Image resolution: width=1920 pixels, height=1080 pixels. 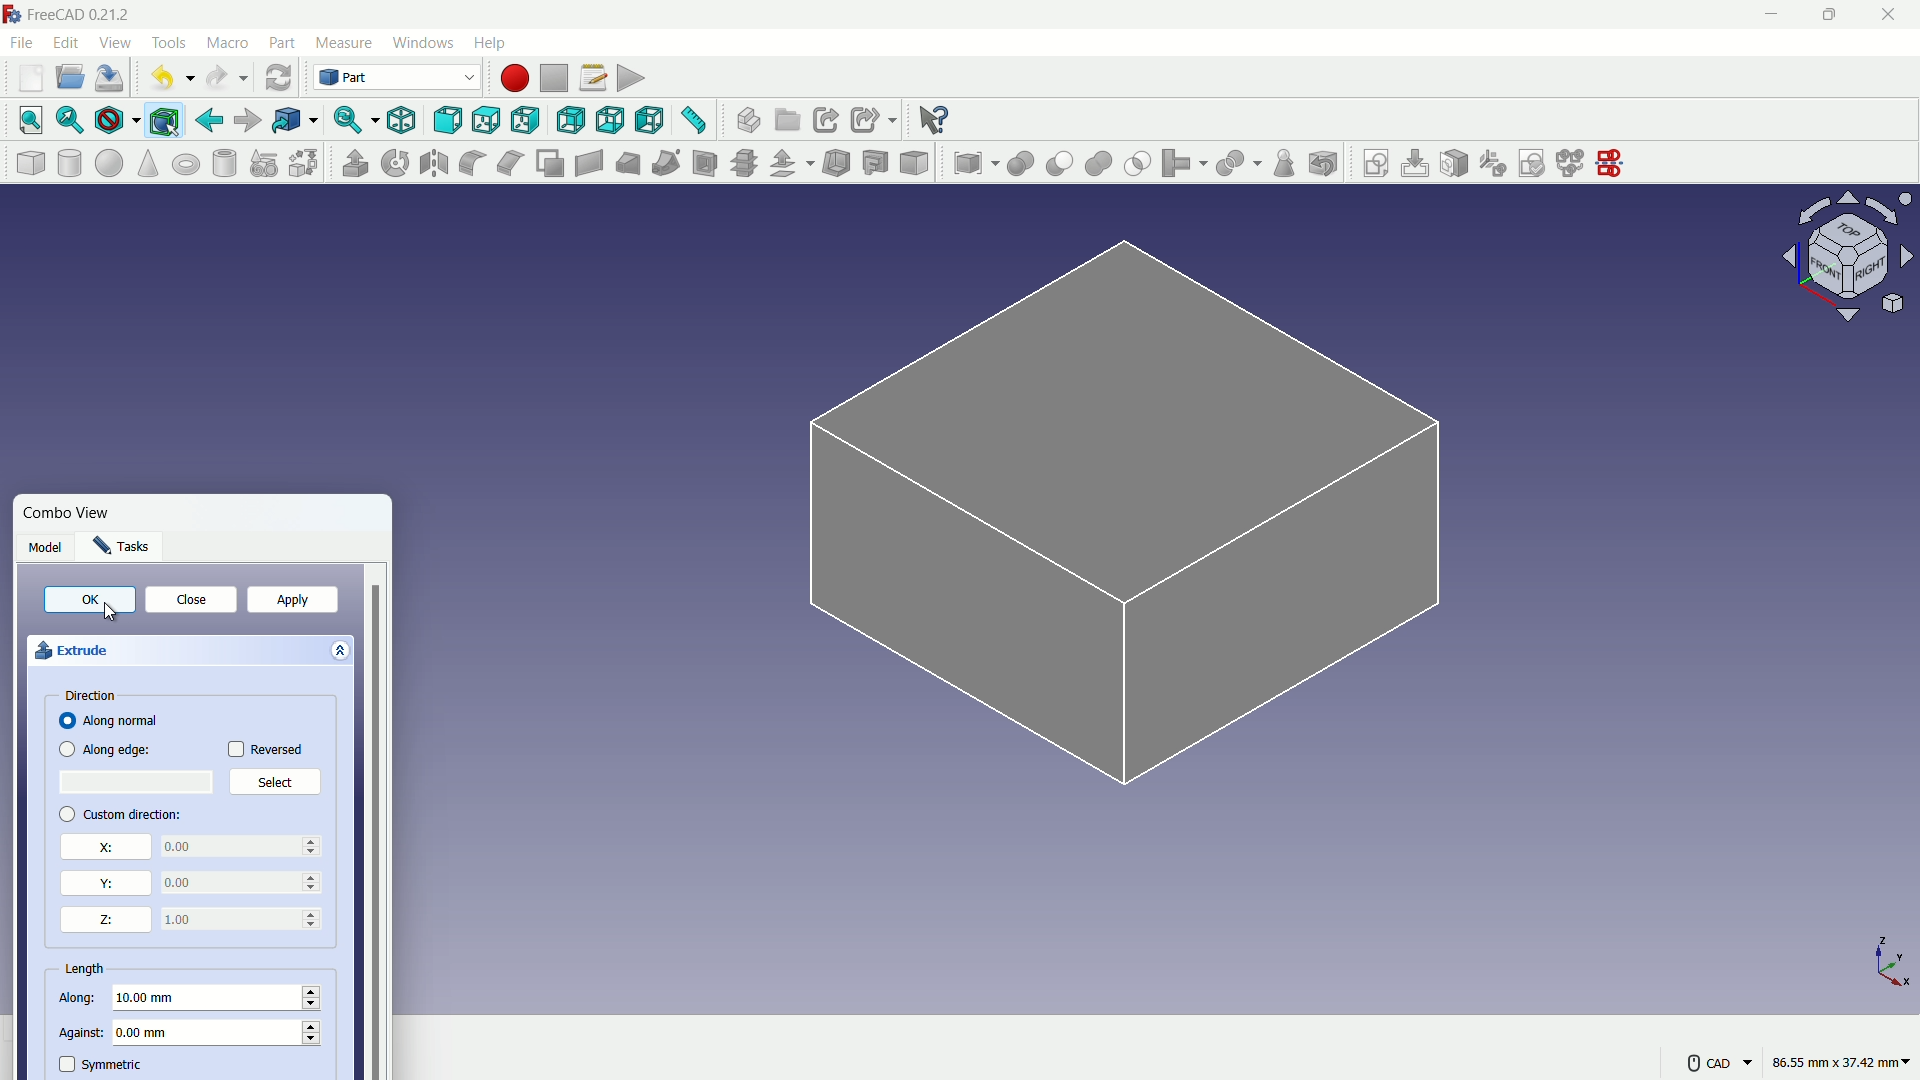 What do you see at coordinates (356, 162) in the screenshot?
I see `extrude` at bounding box center [356, 162].